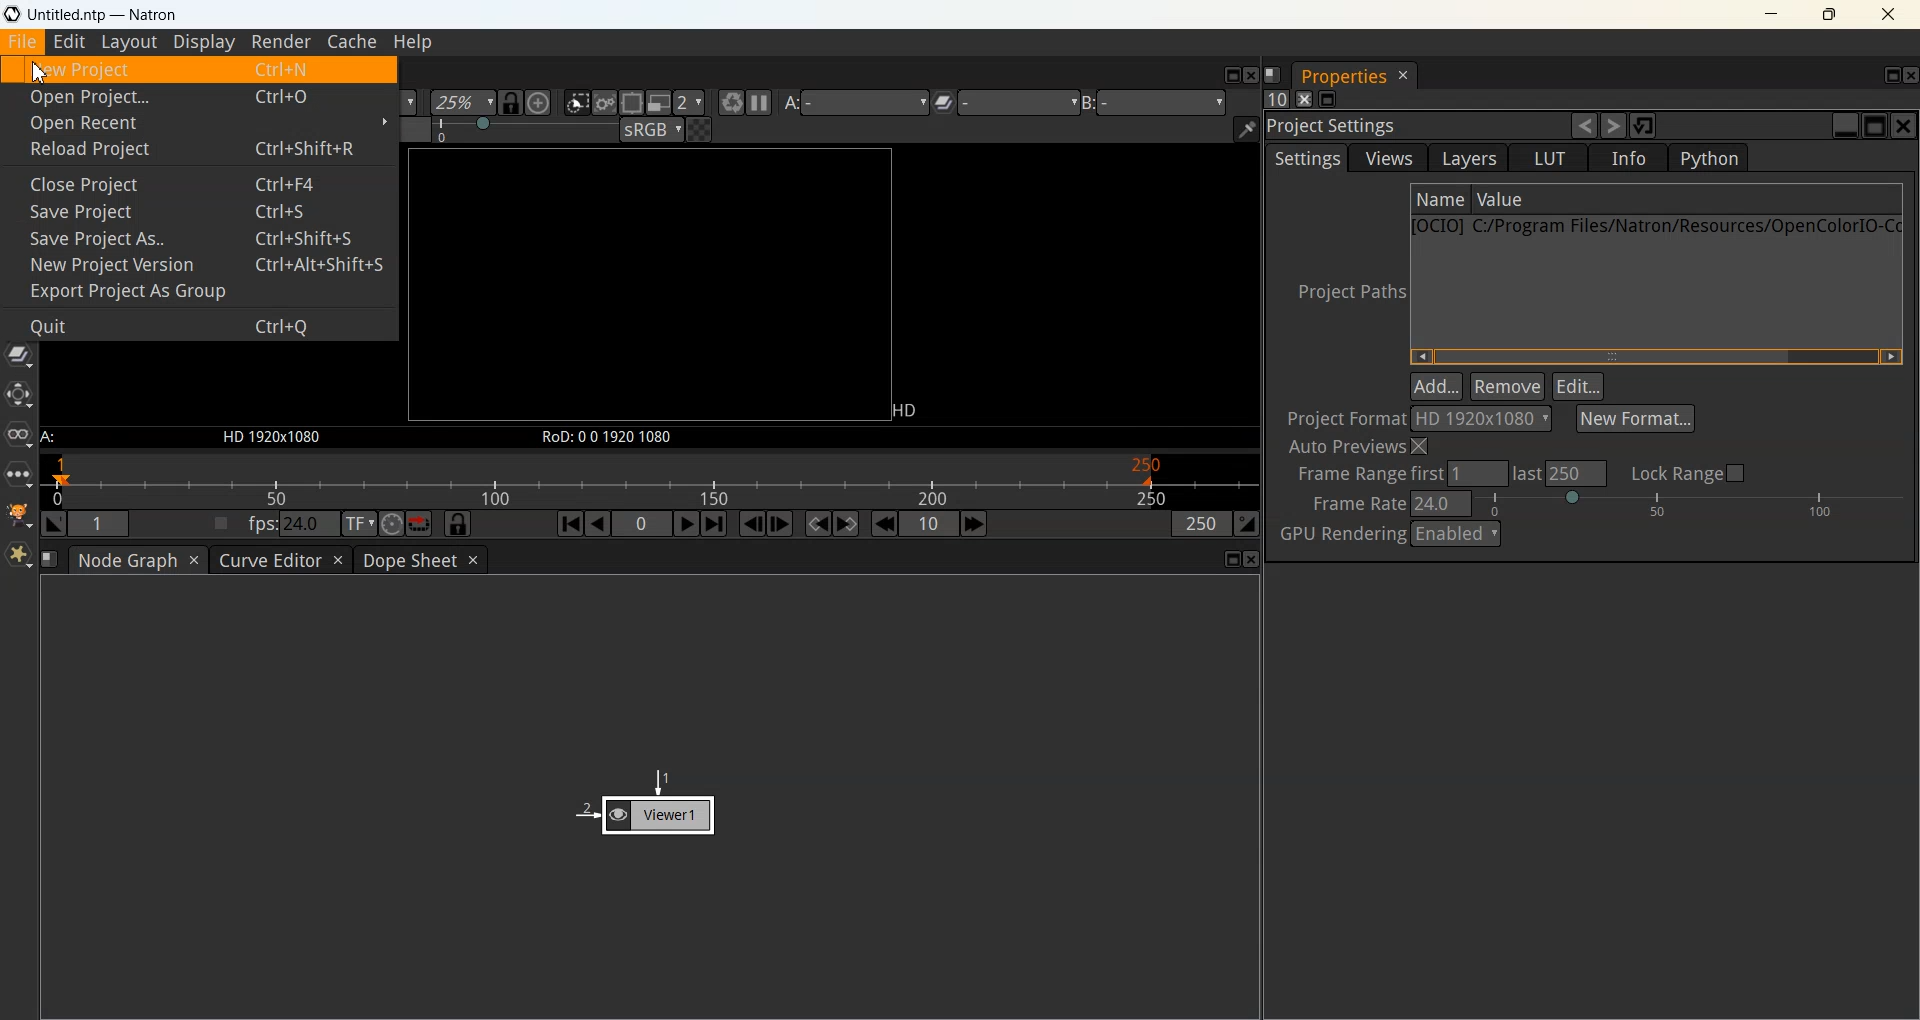 This screenshot has height=1020, width=1920. I want to click on Close curve editor, so click(339, 560).